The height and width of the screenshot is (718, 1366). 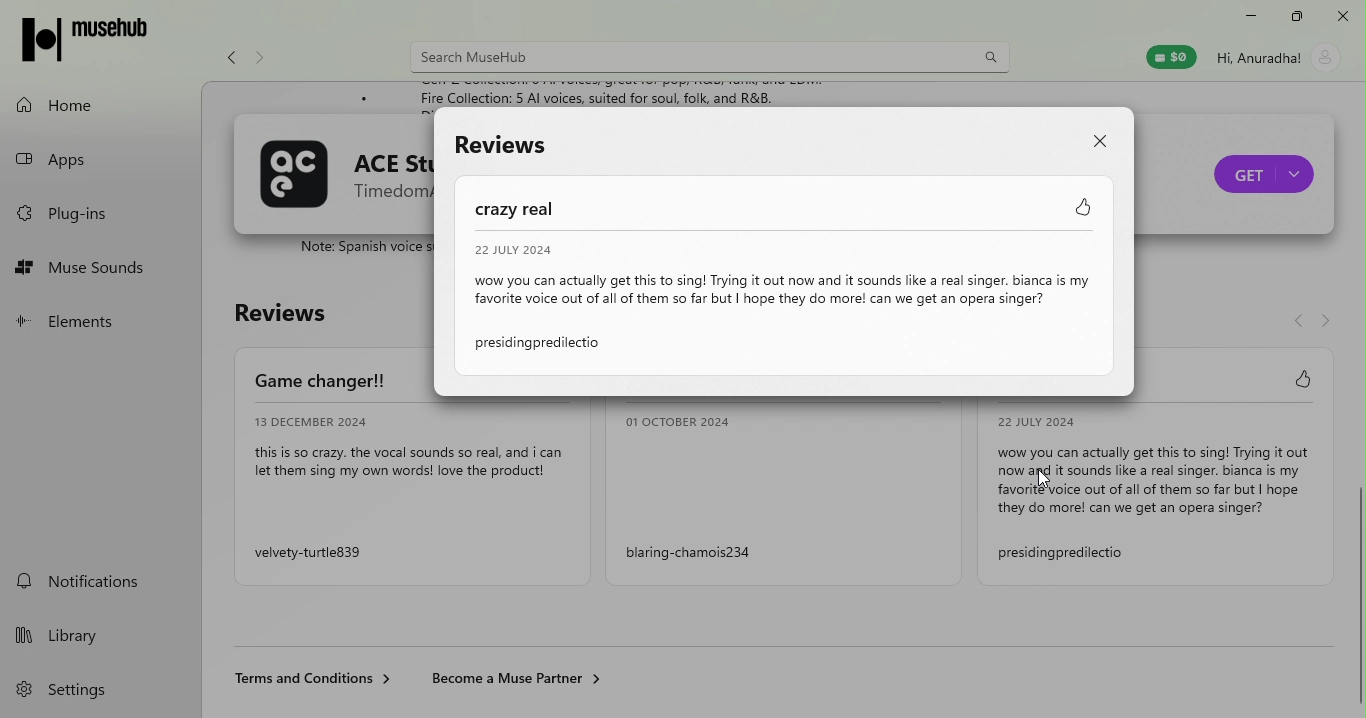 I want to click on cursor, so click(x=1040, y=480).